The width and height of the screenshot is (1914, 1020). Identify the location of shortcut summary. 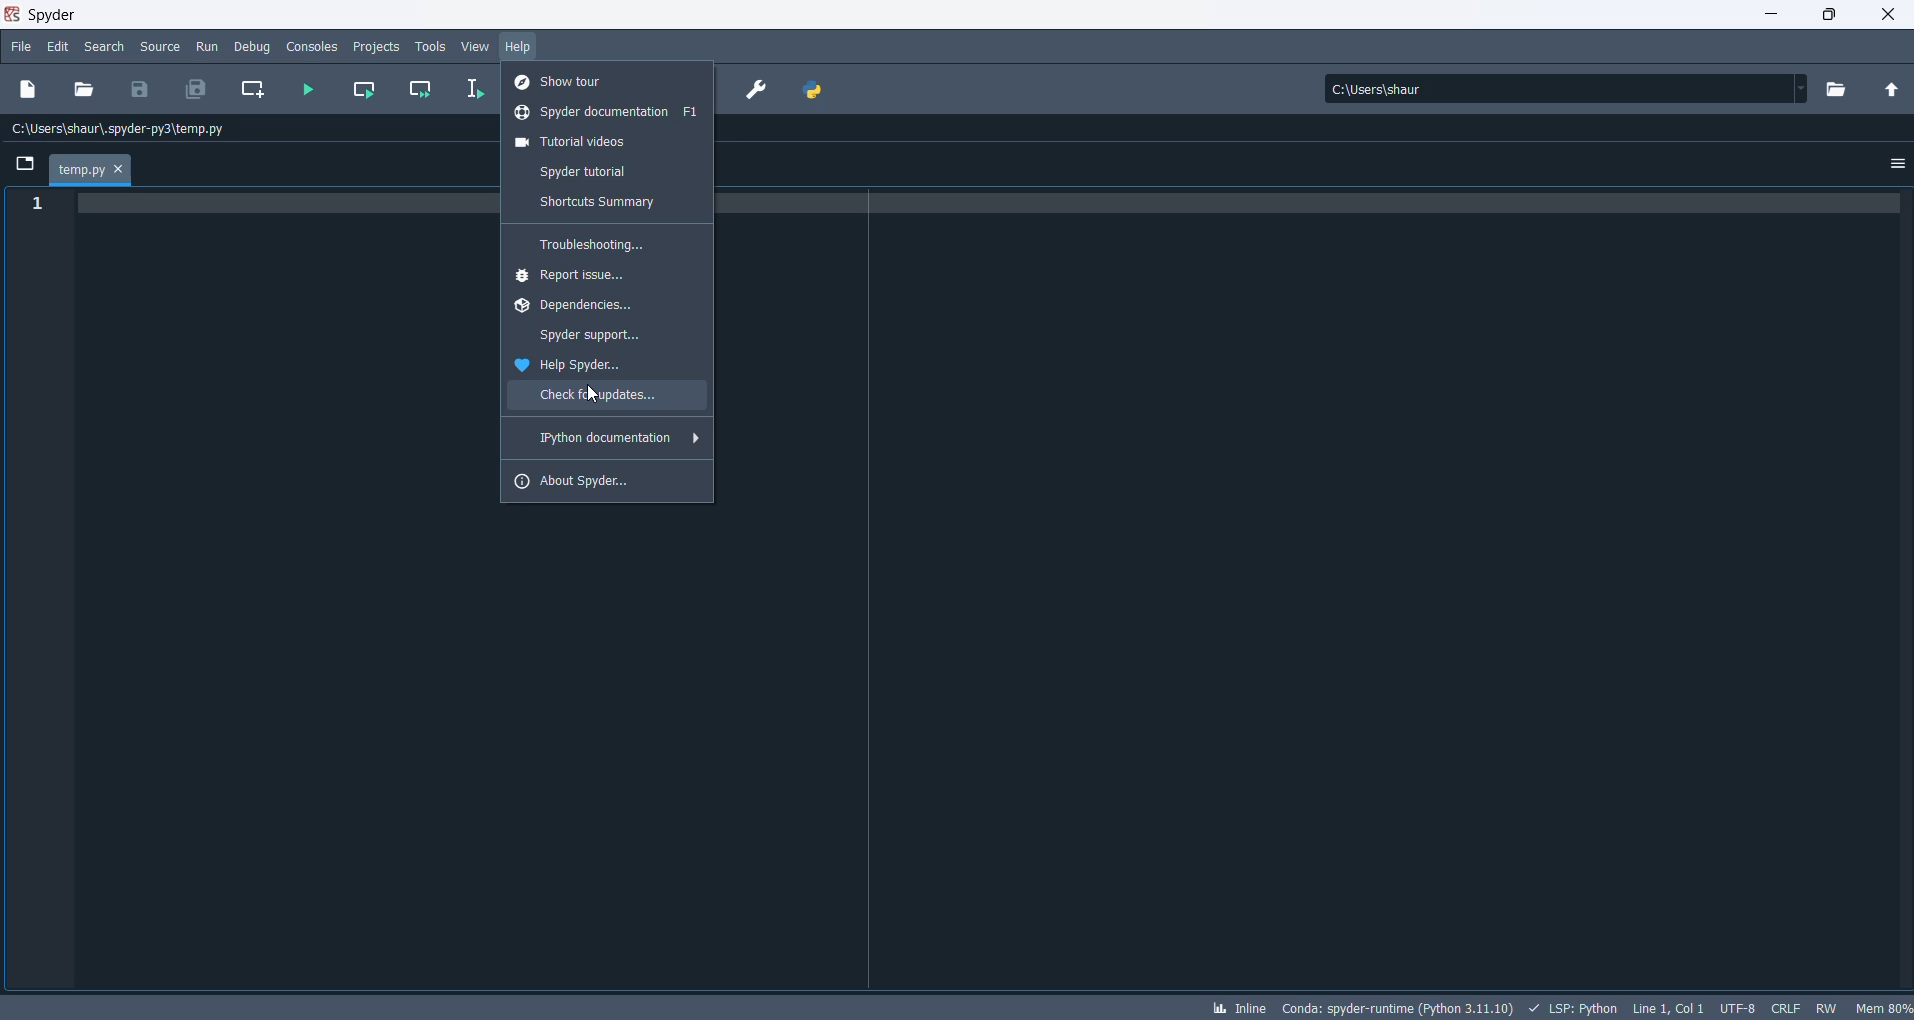
(612, 203).